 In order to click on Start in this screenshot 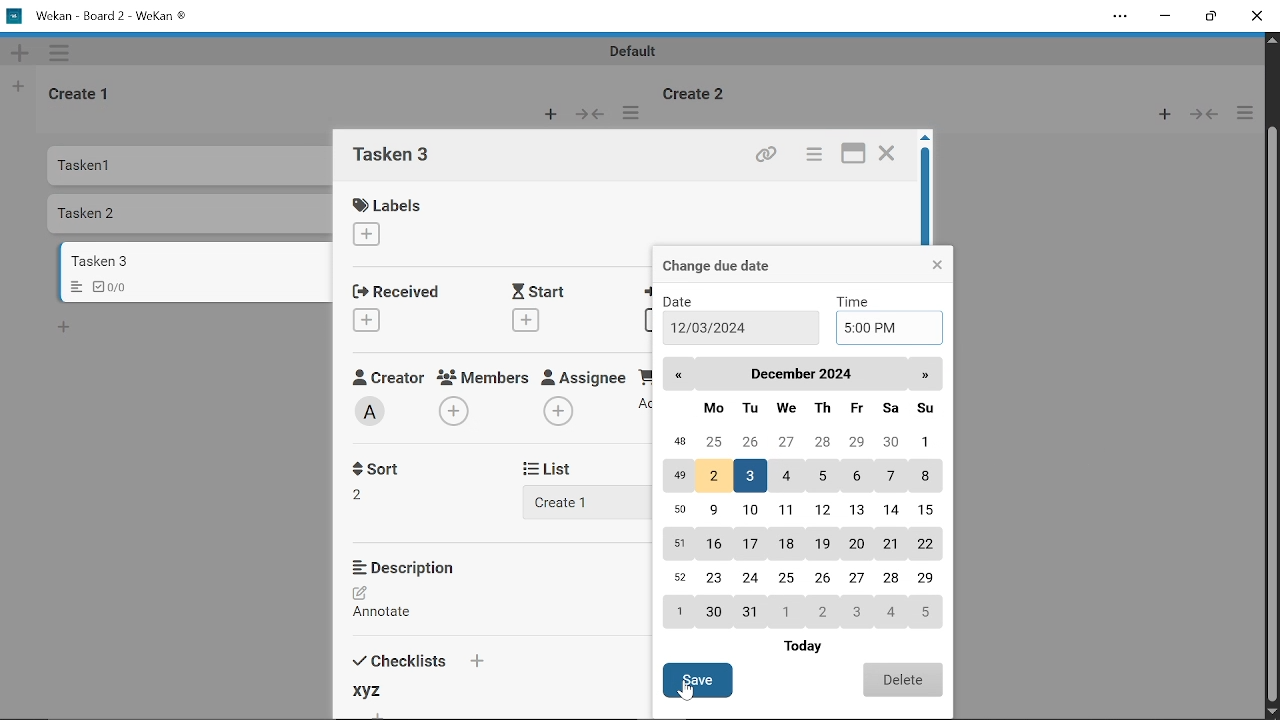, I will do `click(544, 291)`.